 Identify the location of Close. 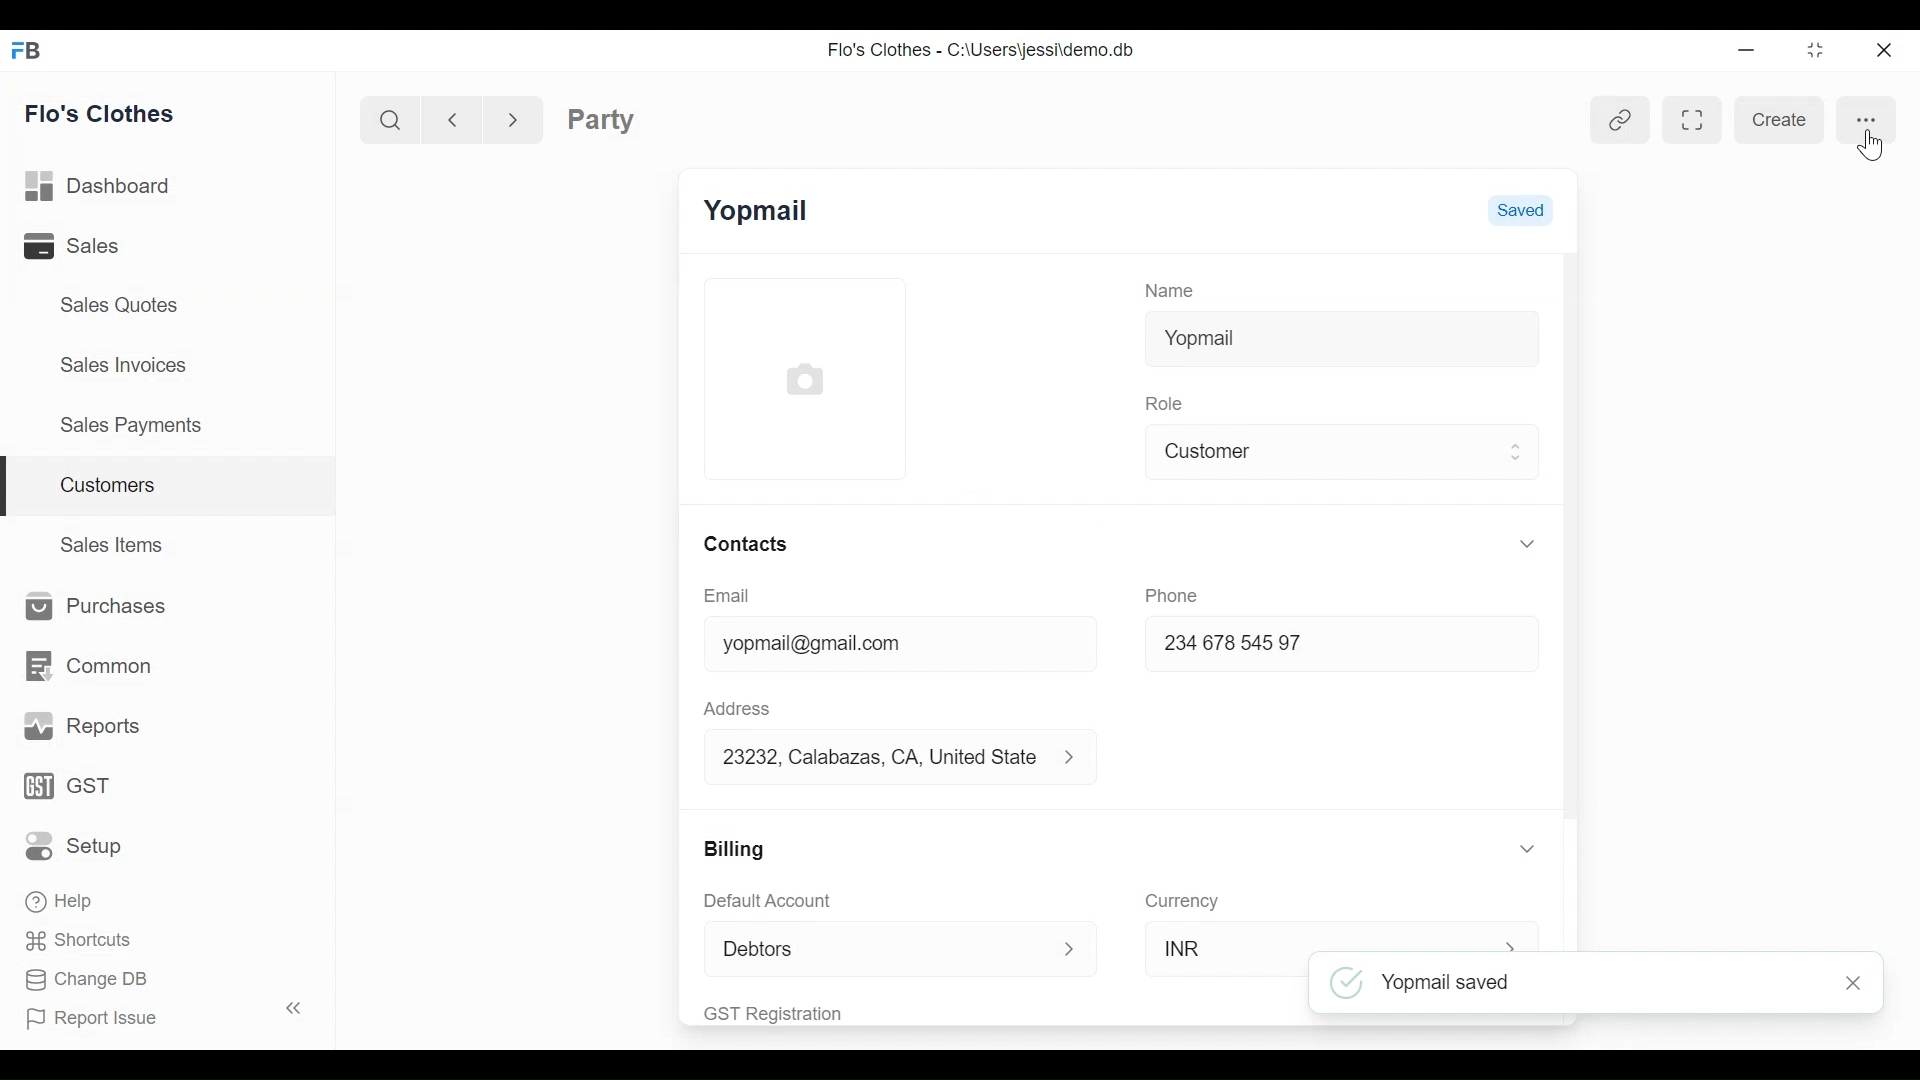
(1856, 984).